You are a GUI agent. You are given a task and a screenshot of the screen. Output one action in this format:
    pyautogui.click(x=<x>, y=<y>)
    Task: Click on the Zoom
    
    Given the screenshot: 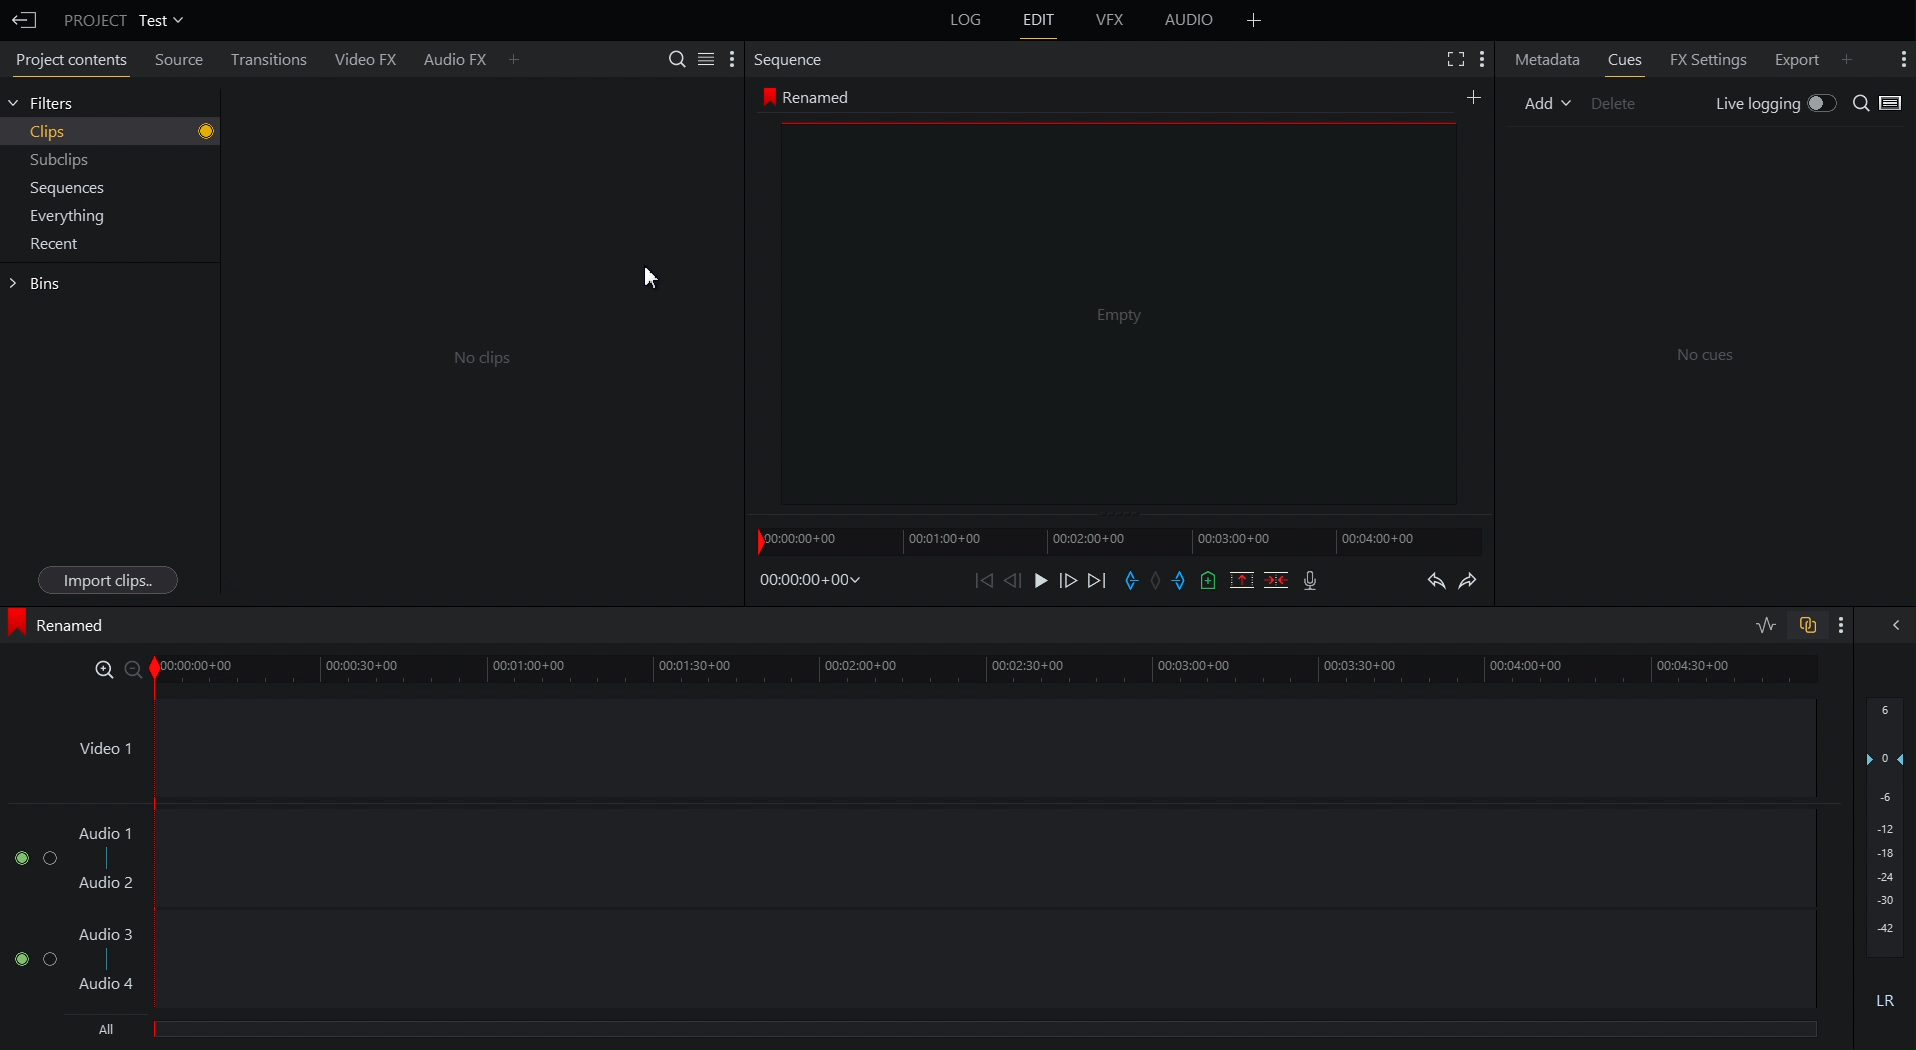 What is the action you would take?
    pyautogui.click(x=113, y=667)
    